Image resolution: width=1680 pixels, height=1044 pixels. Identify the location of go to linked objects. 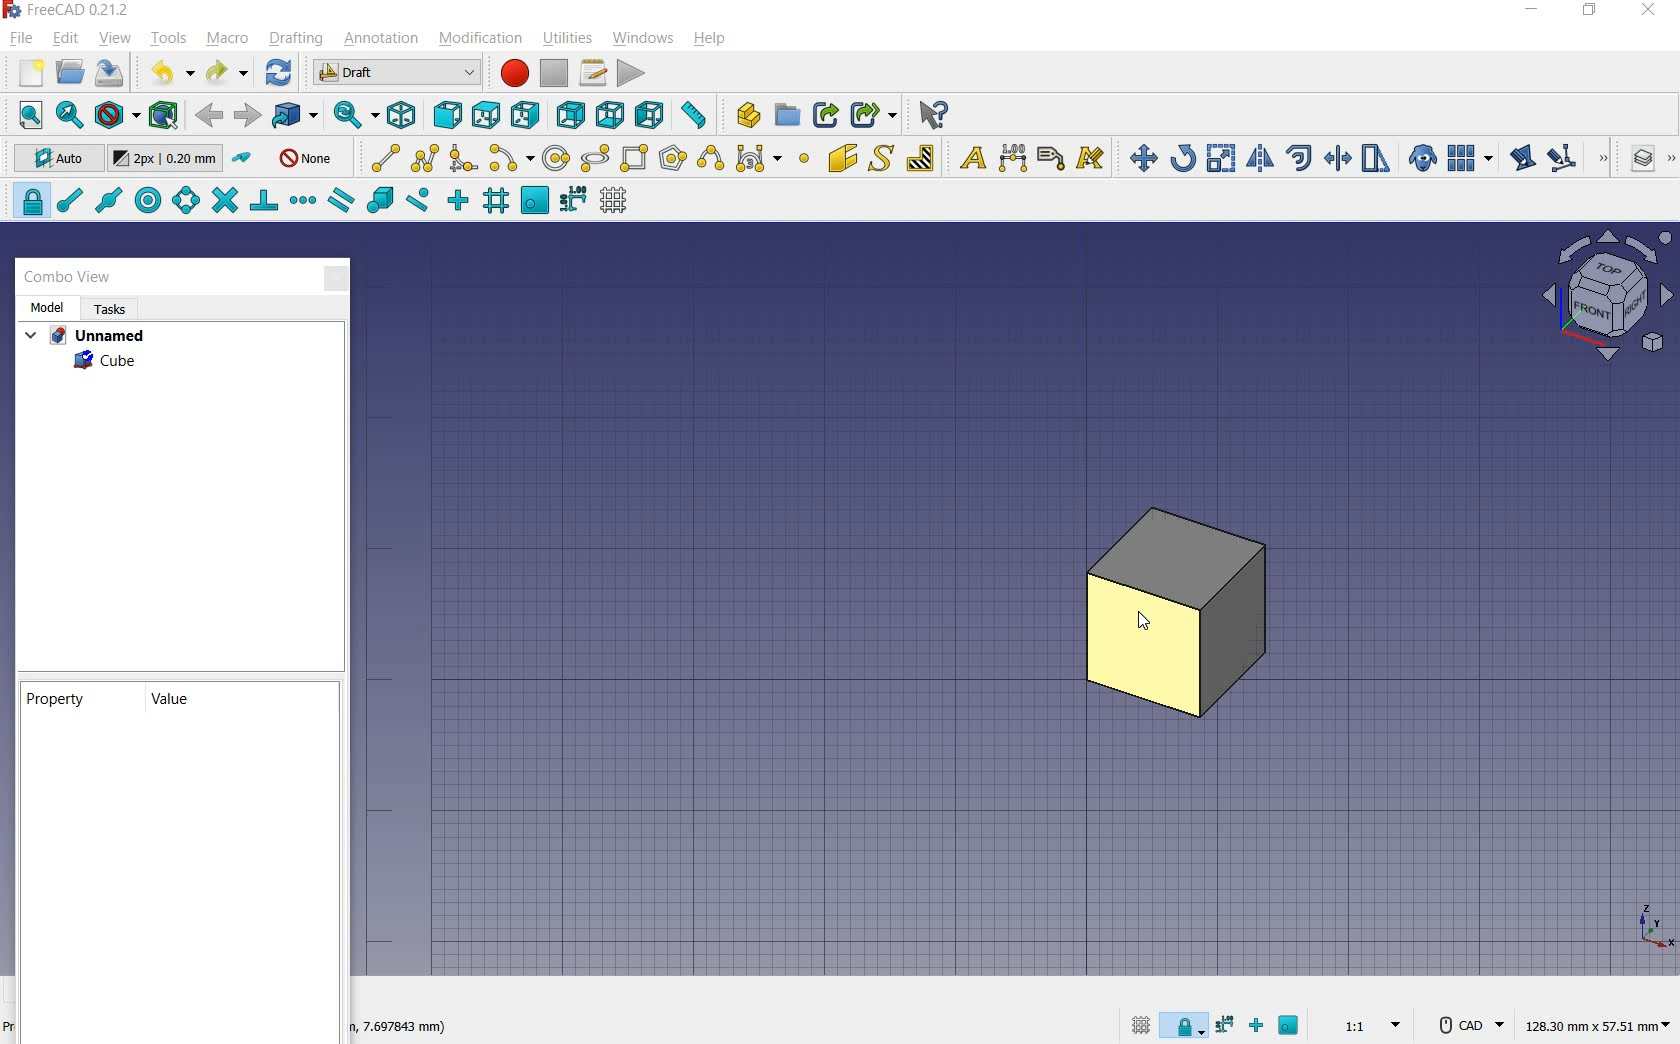
(294, 116).